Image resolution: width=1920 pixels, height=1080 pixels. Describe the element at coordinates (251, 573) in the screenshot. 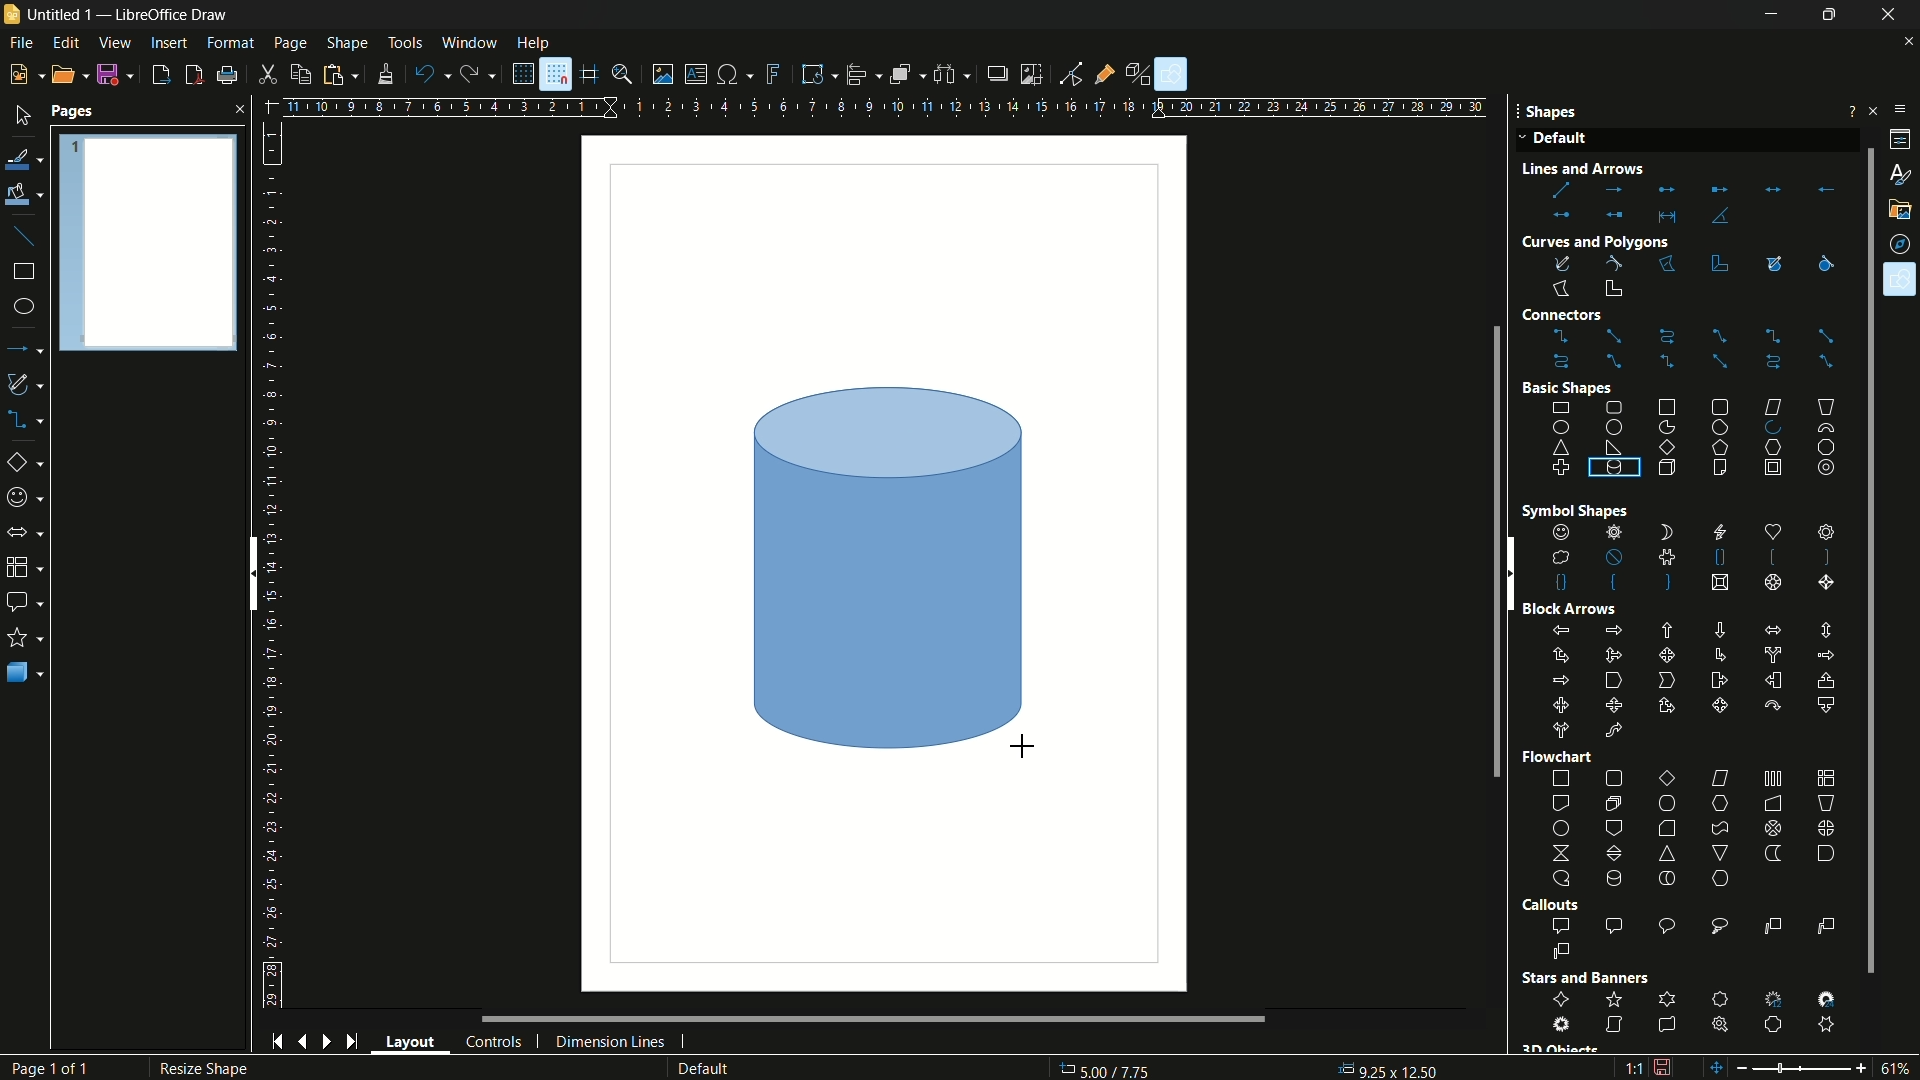

I see `scroll bar` at that location.